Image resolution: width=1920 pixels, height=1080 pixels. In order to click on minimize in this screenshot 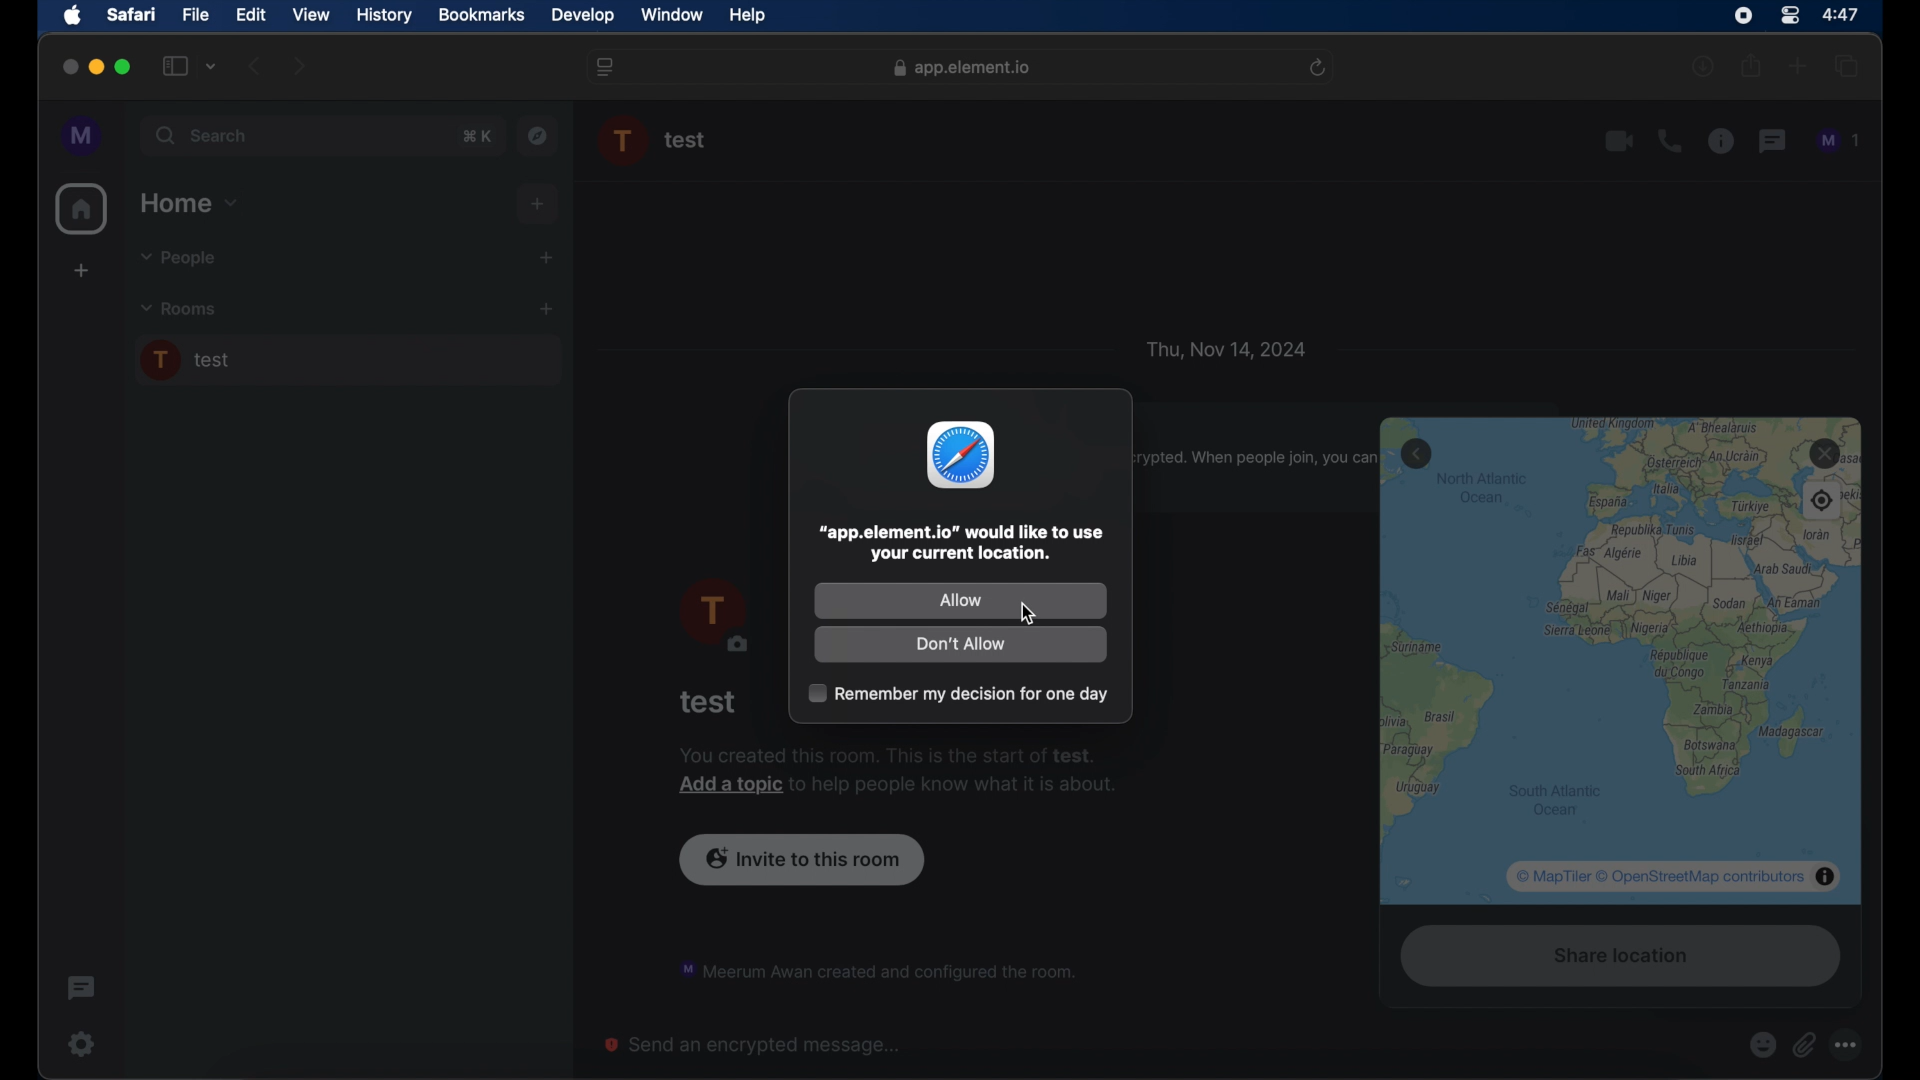, I will do `click(96, 67)`.